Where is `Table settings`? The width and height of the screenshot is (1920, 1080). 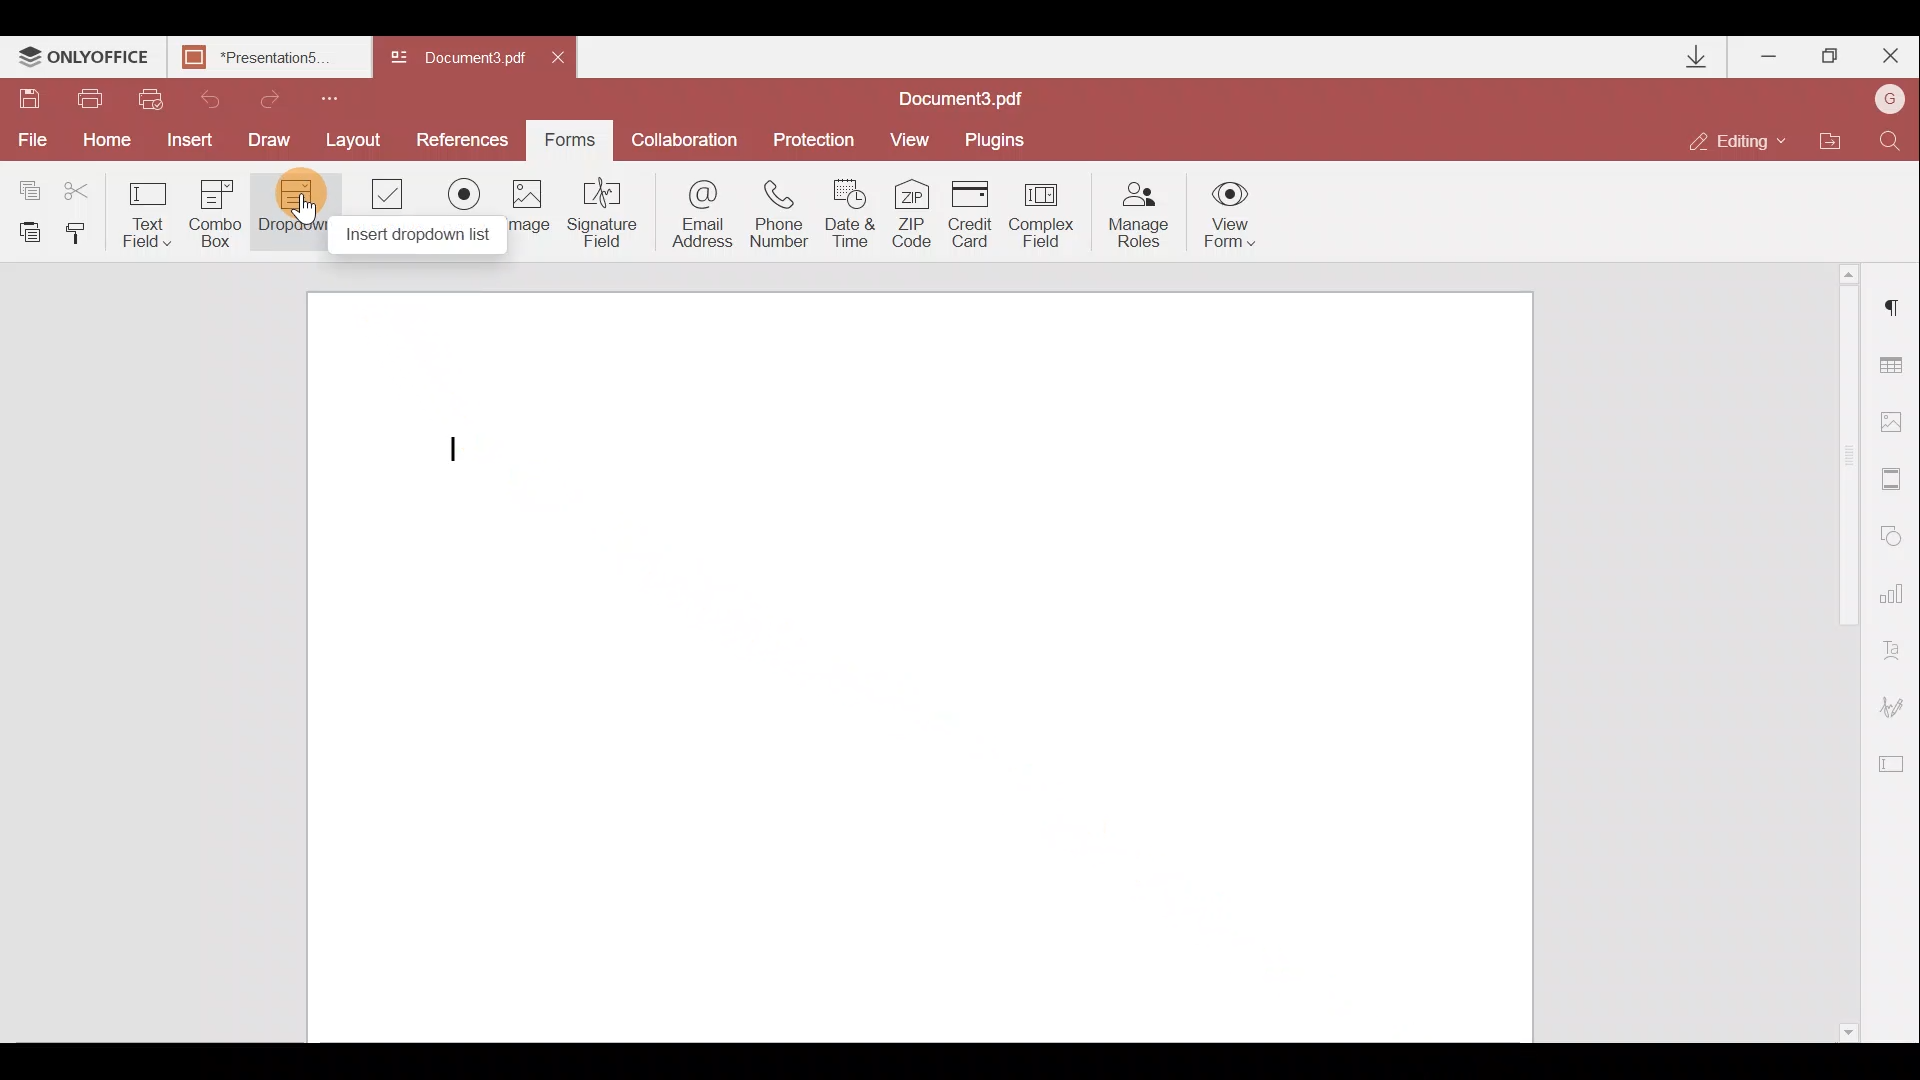 Table settings is located at coordinates (1894, 365).